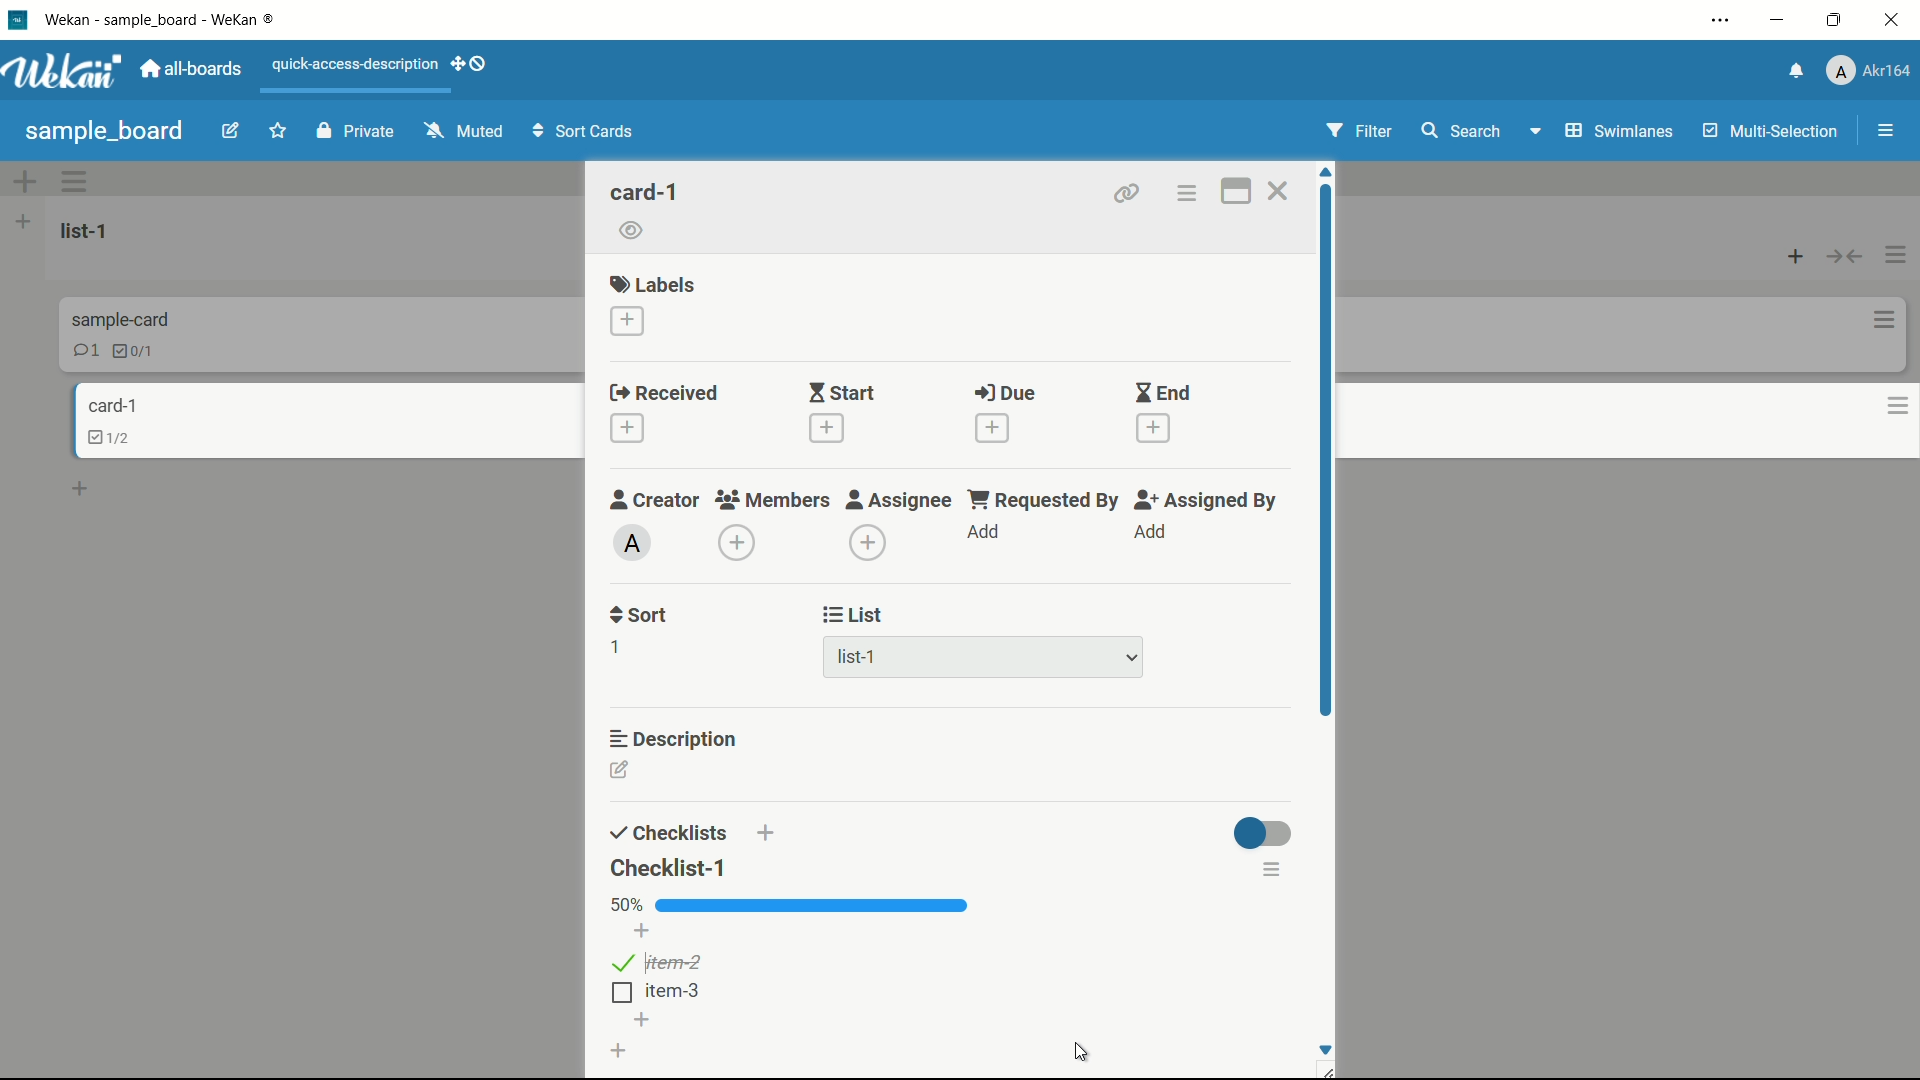 The image size is (1920, 1080). I want to click on add assignee, so click(867, 544).